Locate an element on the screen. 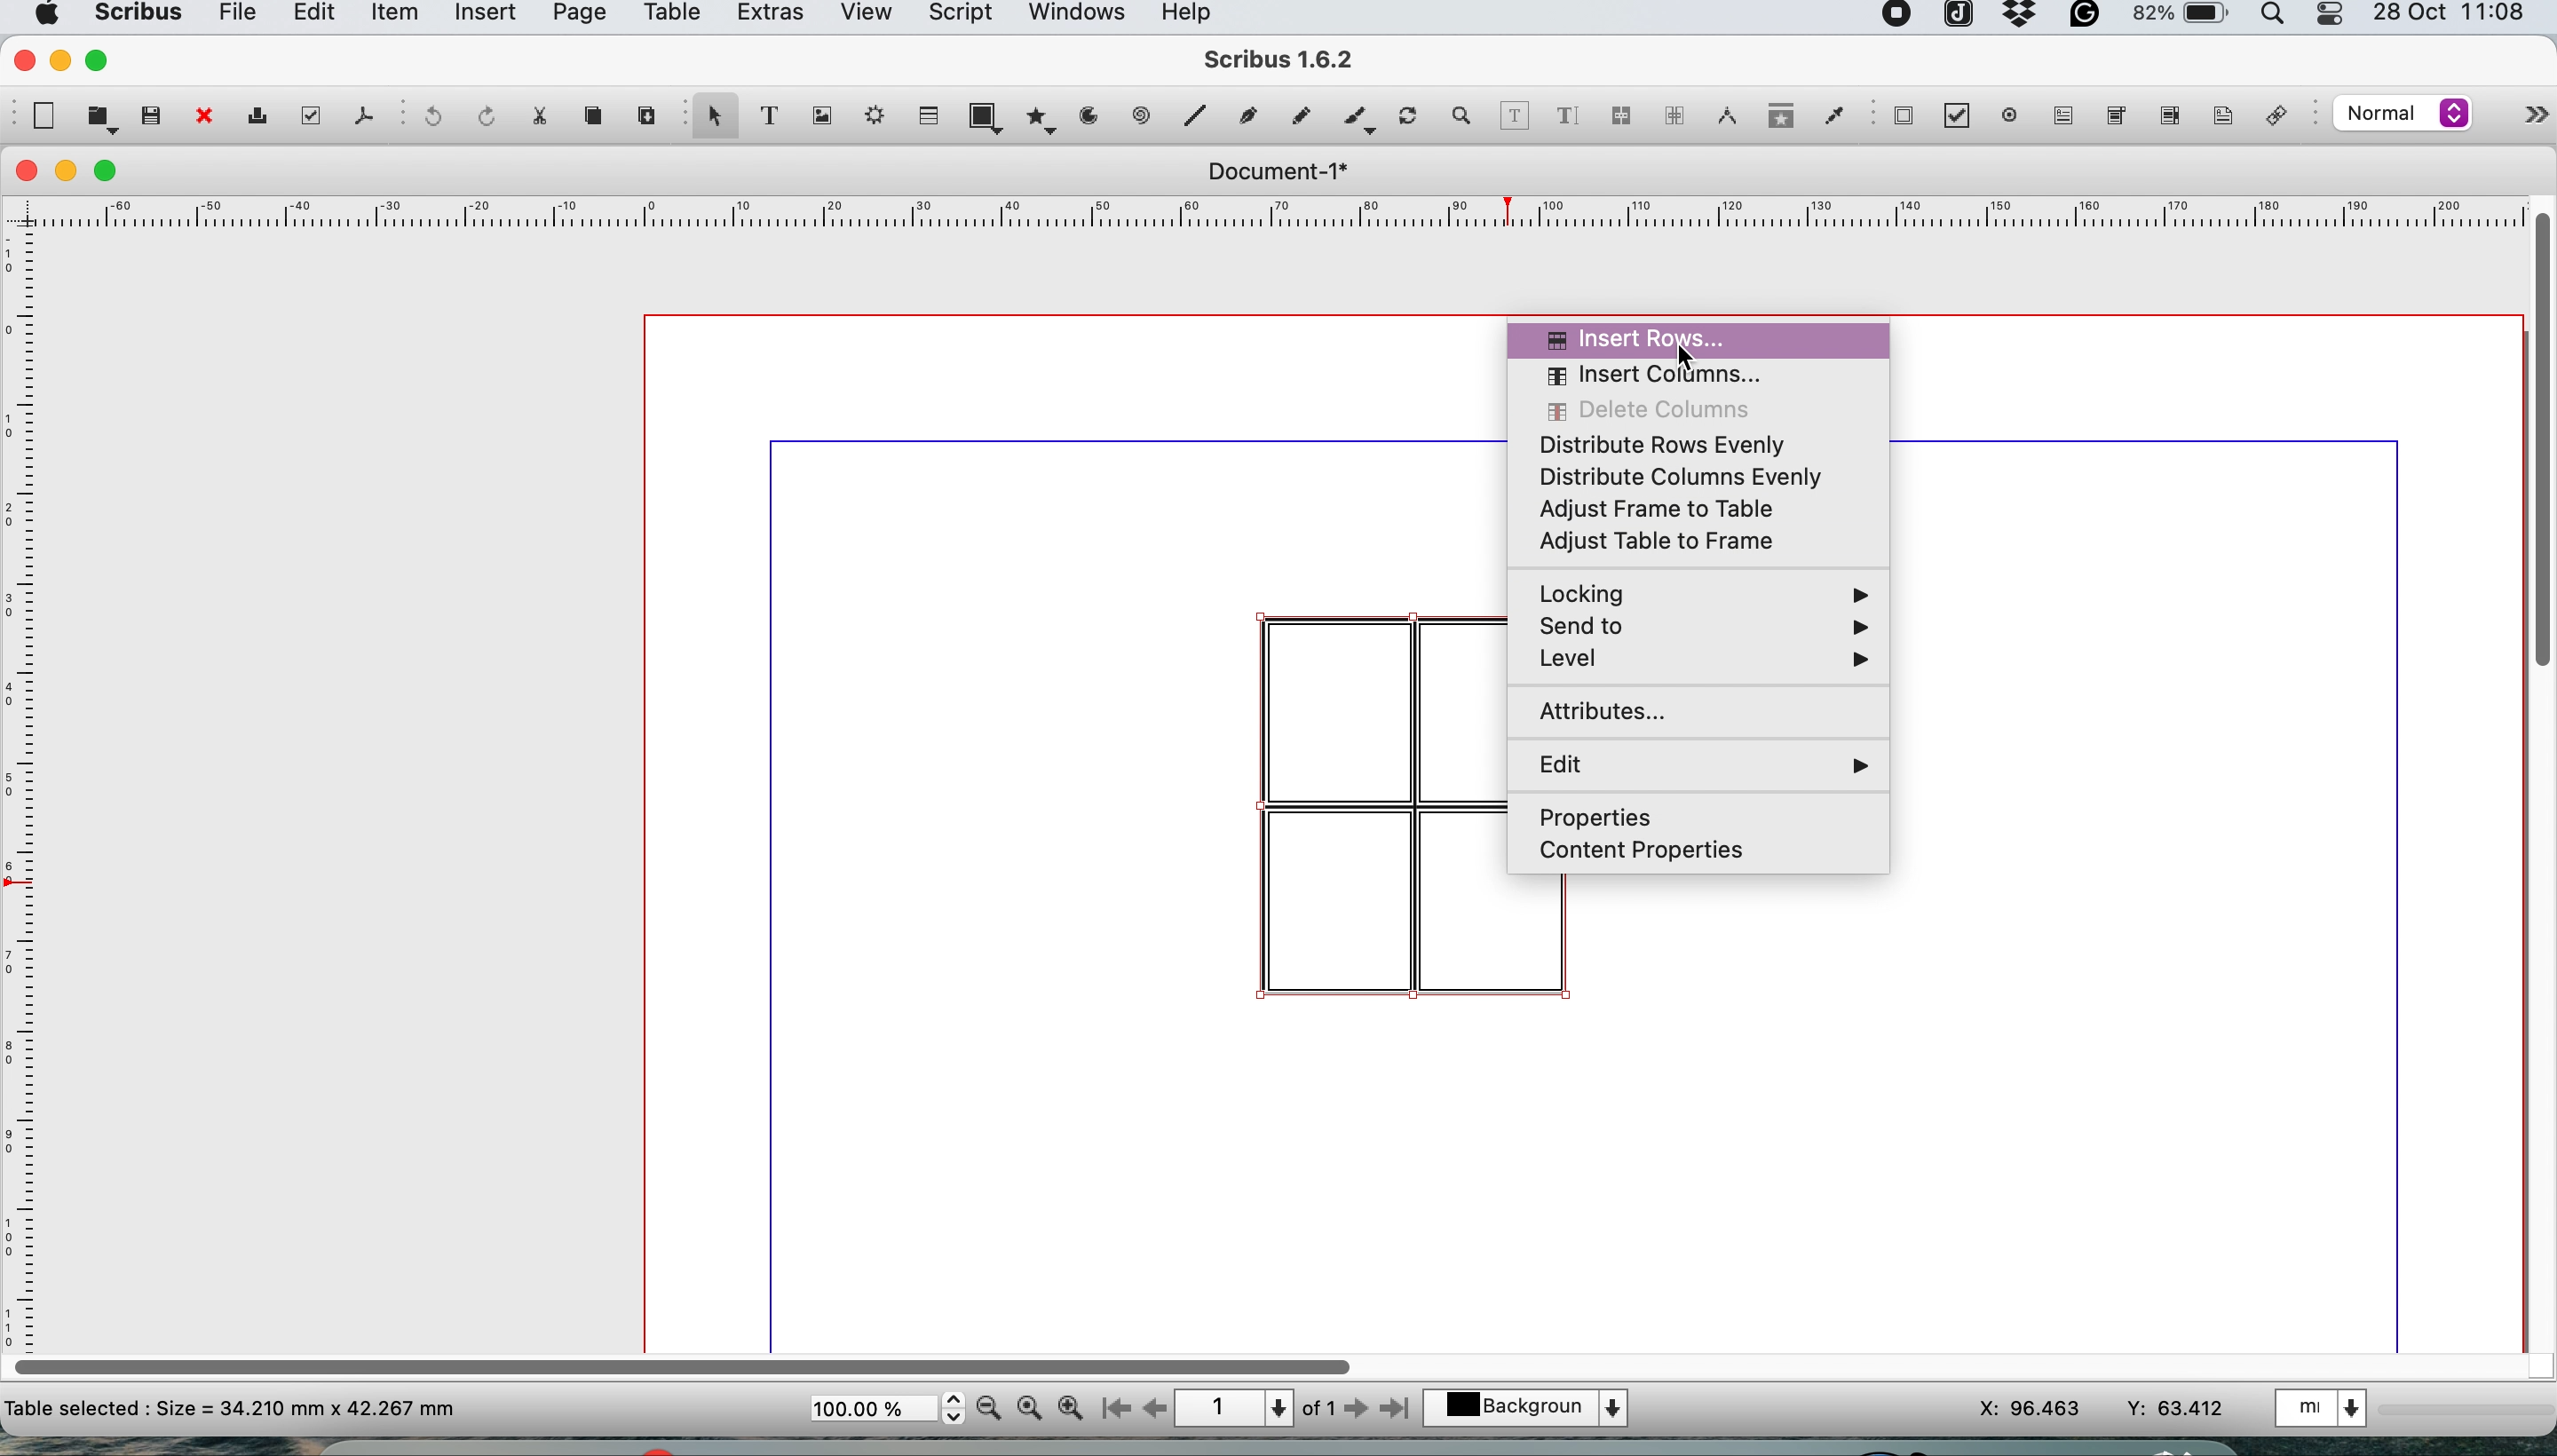 The height and width of the screenshot is (1456, 2557). level is located at coordinates (1703, 660).